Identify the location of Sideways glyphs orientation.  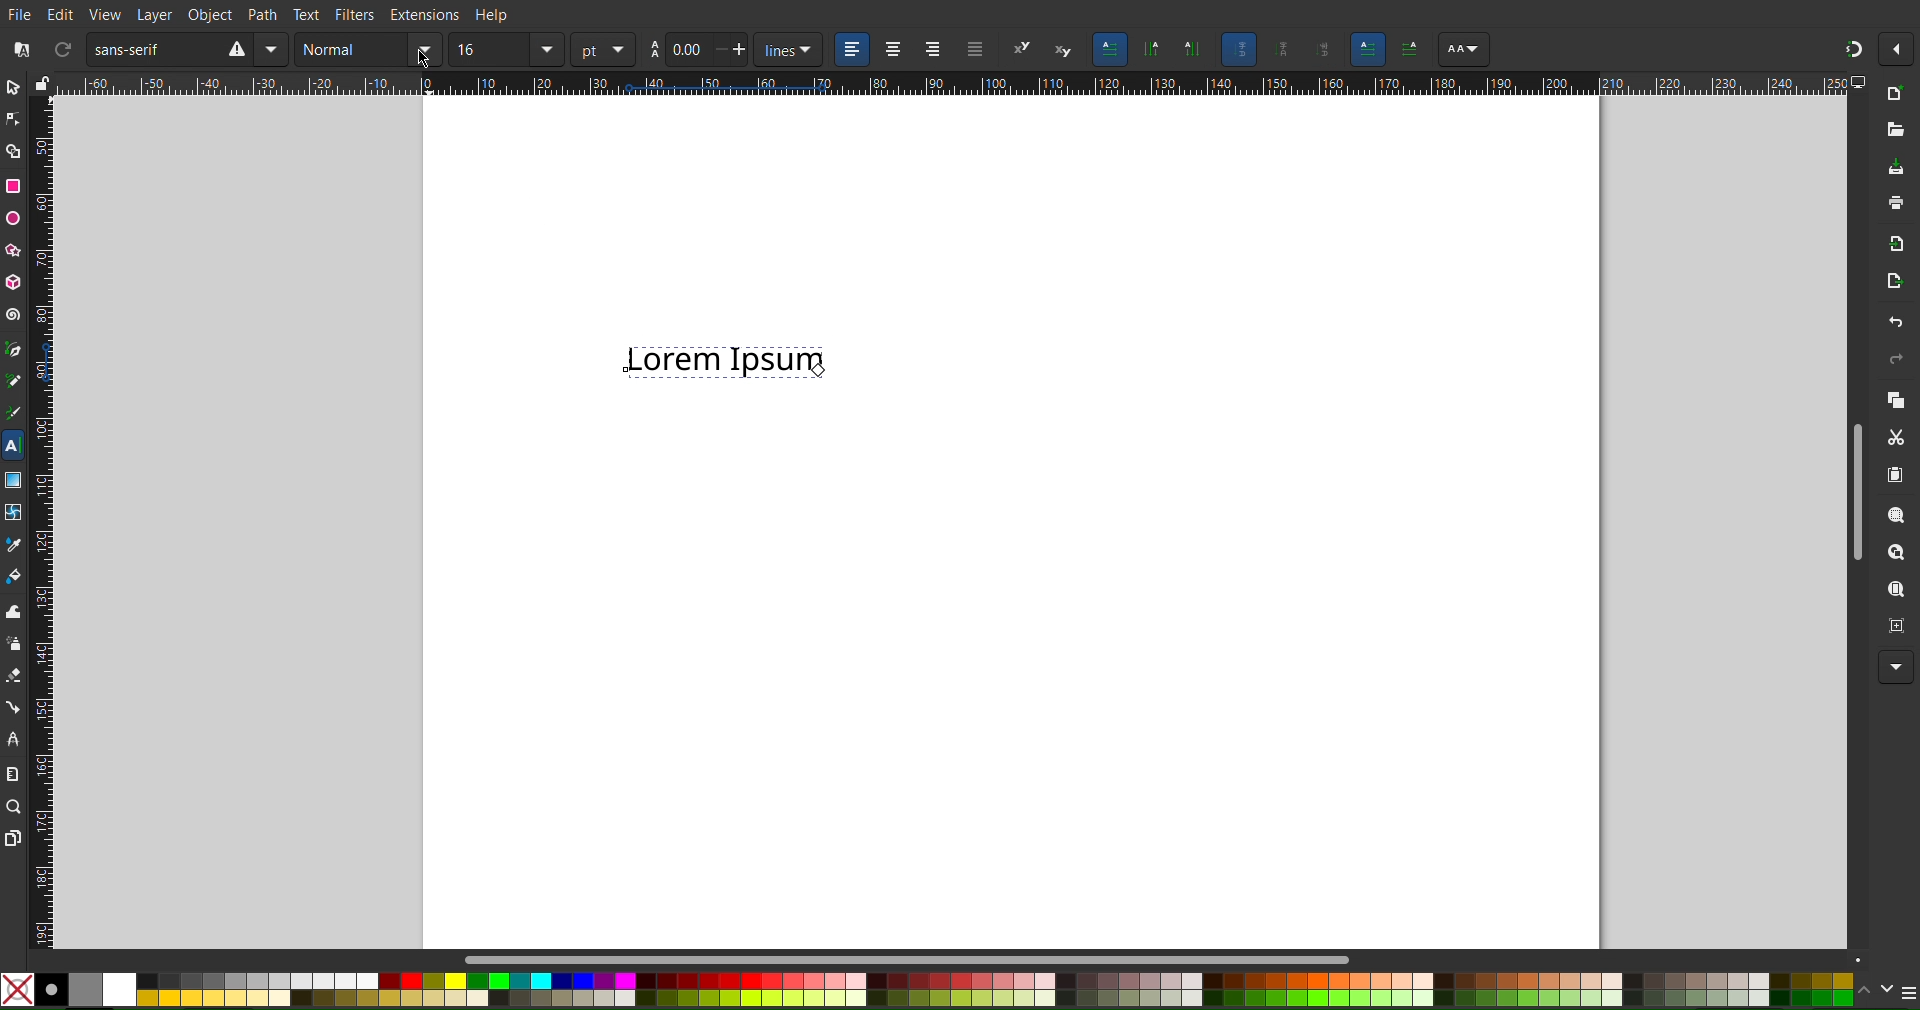
(1327, 50).